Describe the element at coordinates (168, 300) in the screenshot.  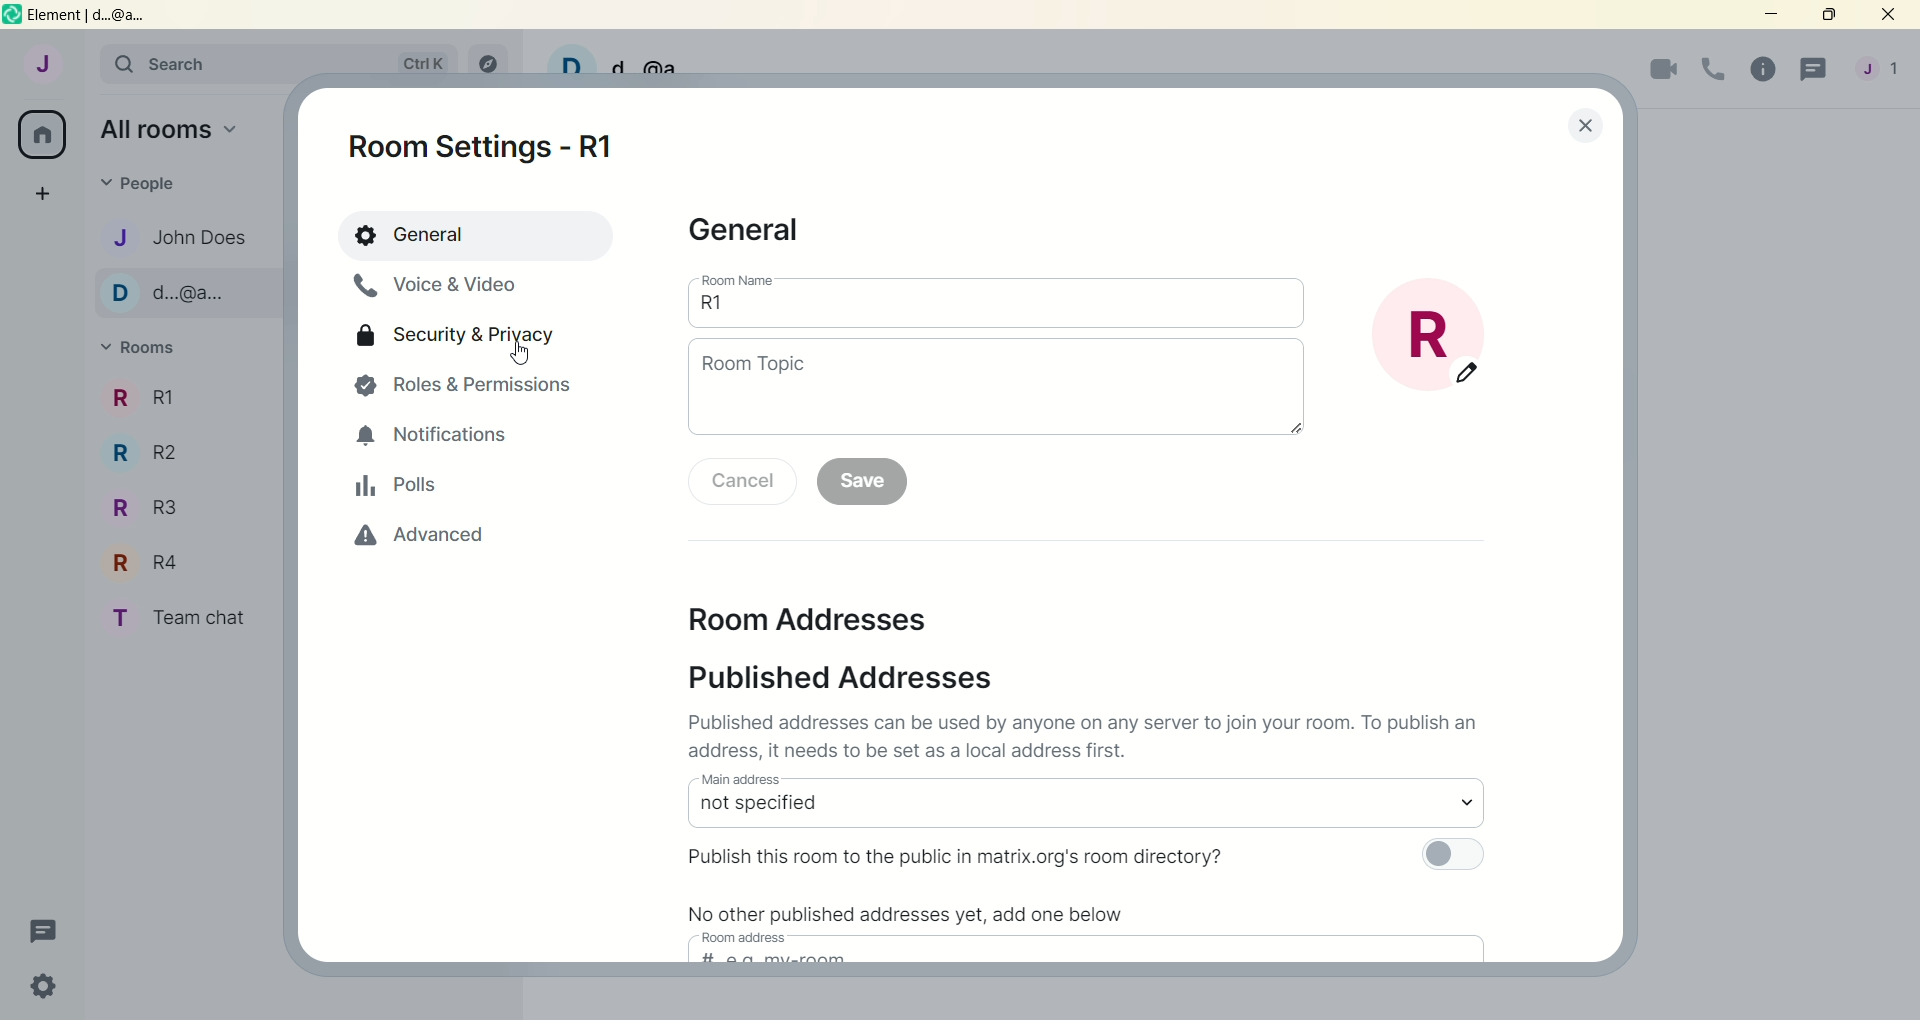
I see `D d.@a..` at that location.